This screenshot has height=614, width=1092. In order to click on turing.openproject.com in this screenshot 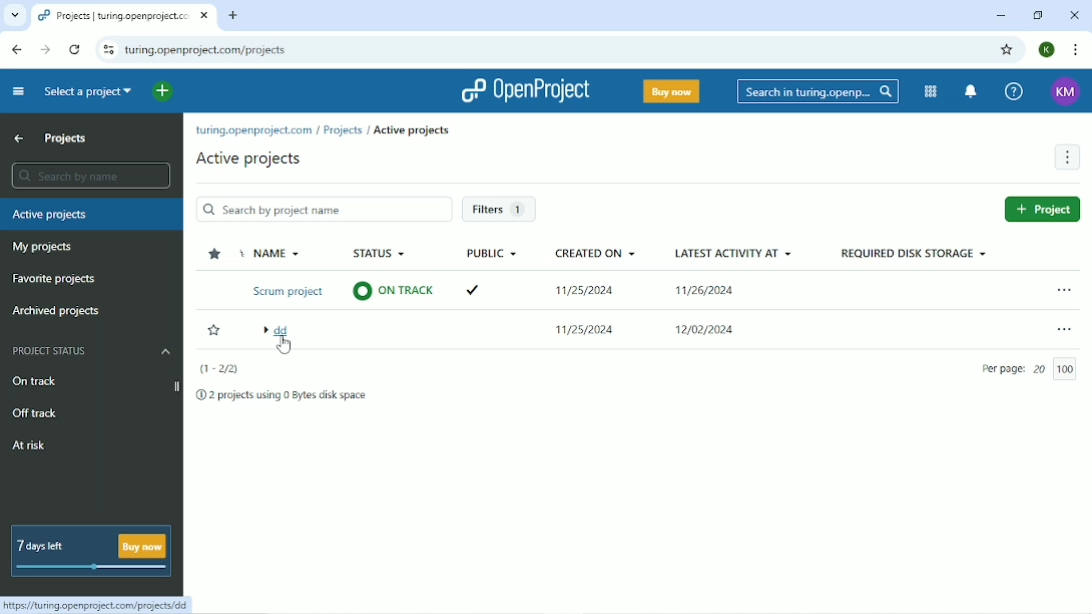, I will do `click(254, 130)`.